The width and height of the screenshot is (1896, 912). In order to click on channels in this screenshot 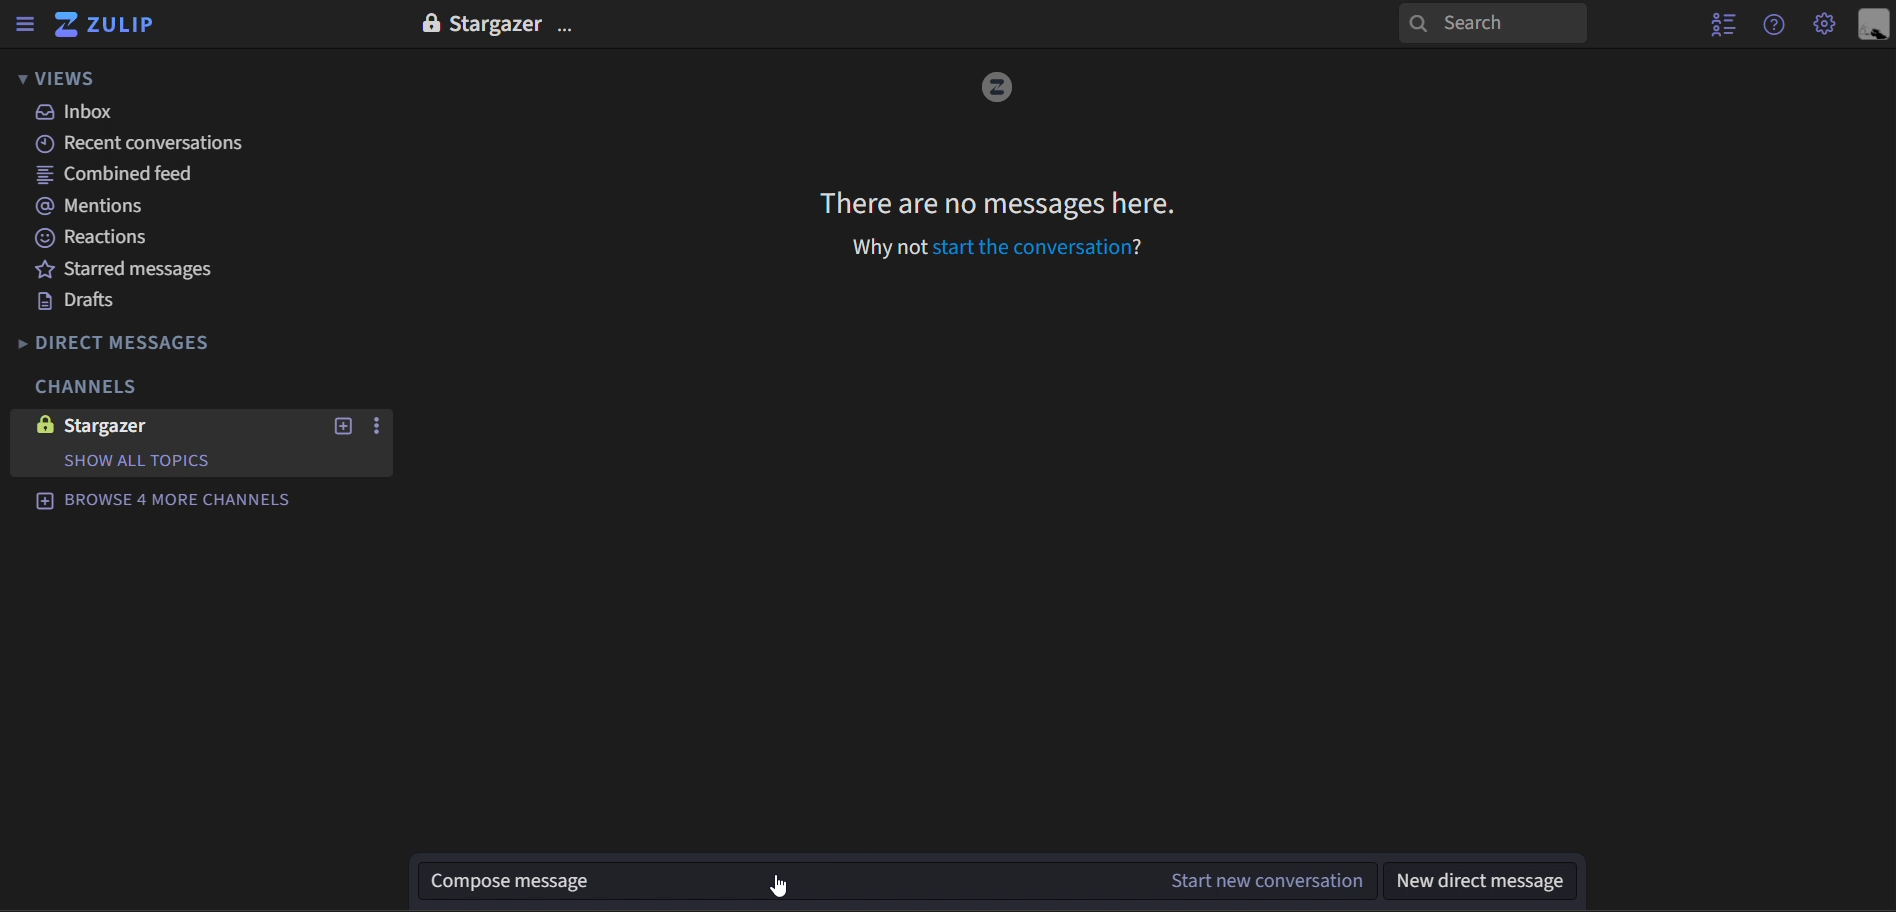, I will do `click(122, 385)`.